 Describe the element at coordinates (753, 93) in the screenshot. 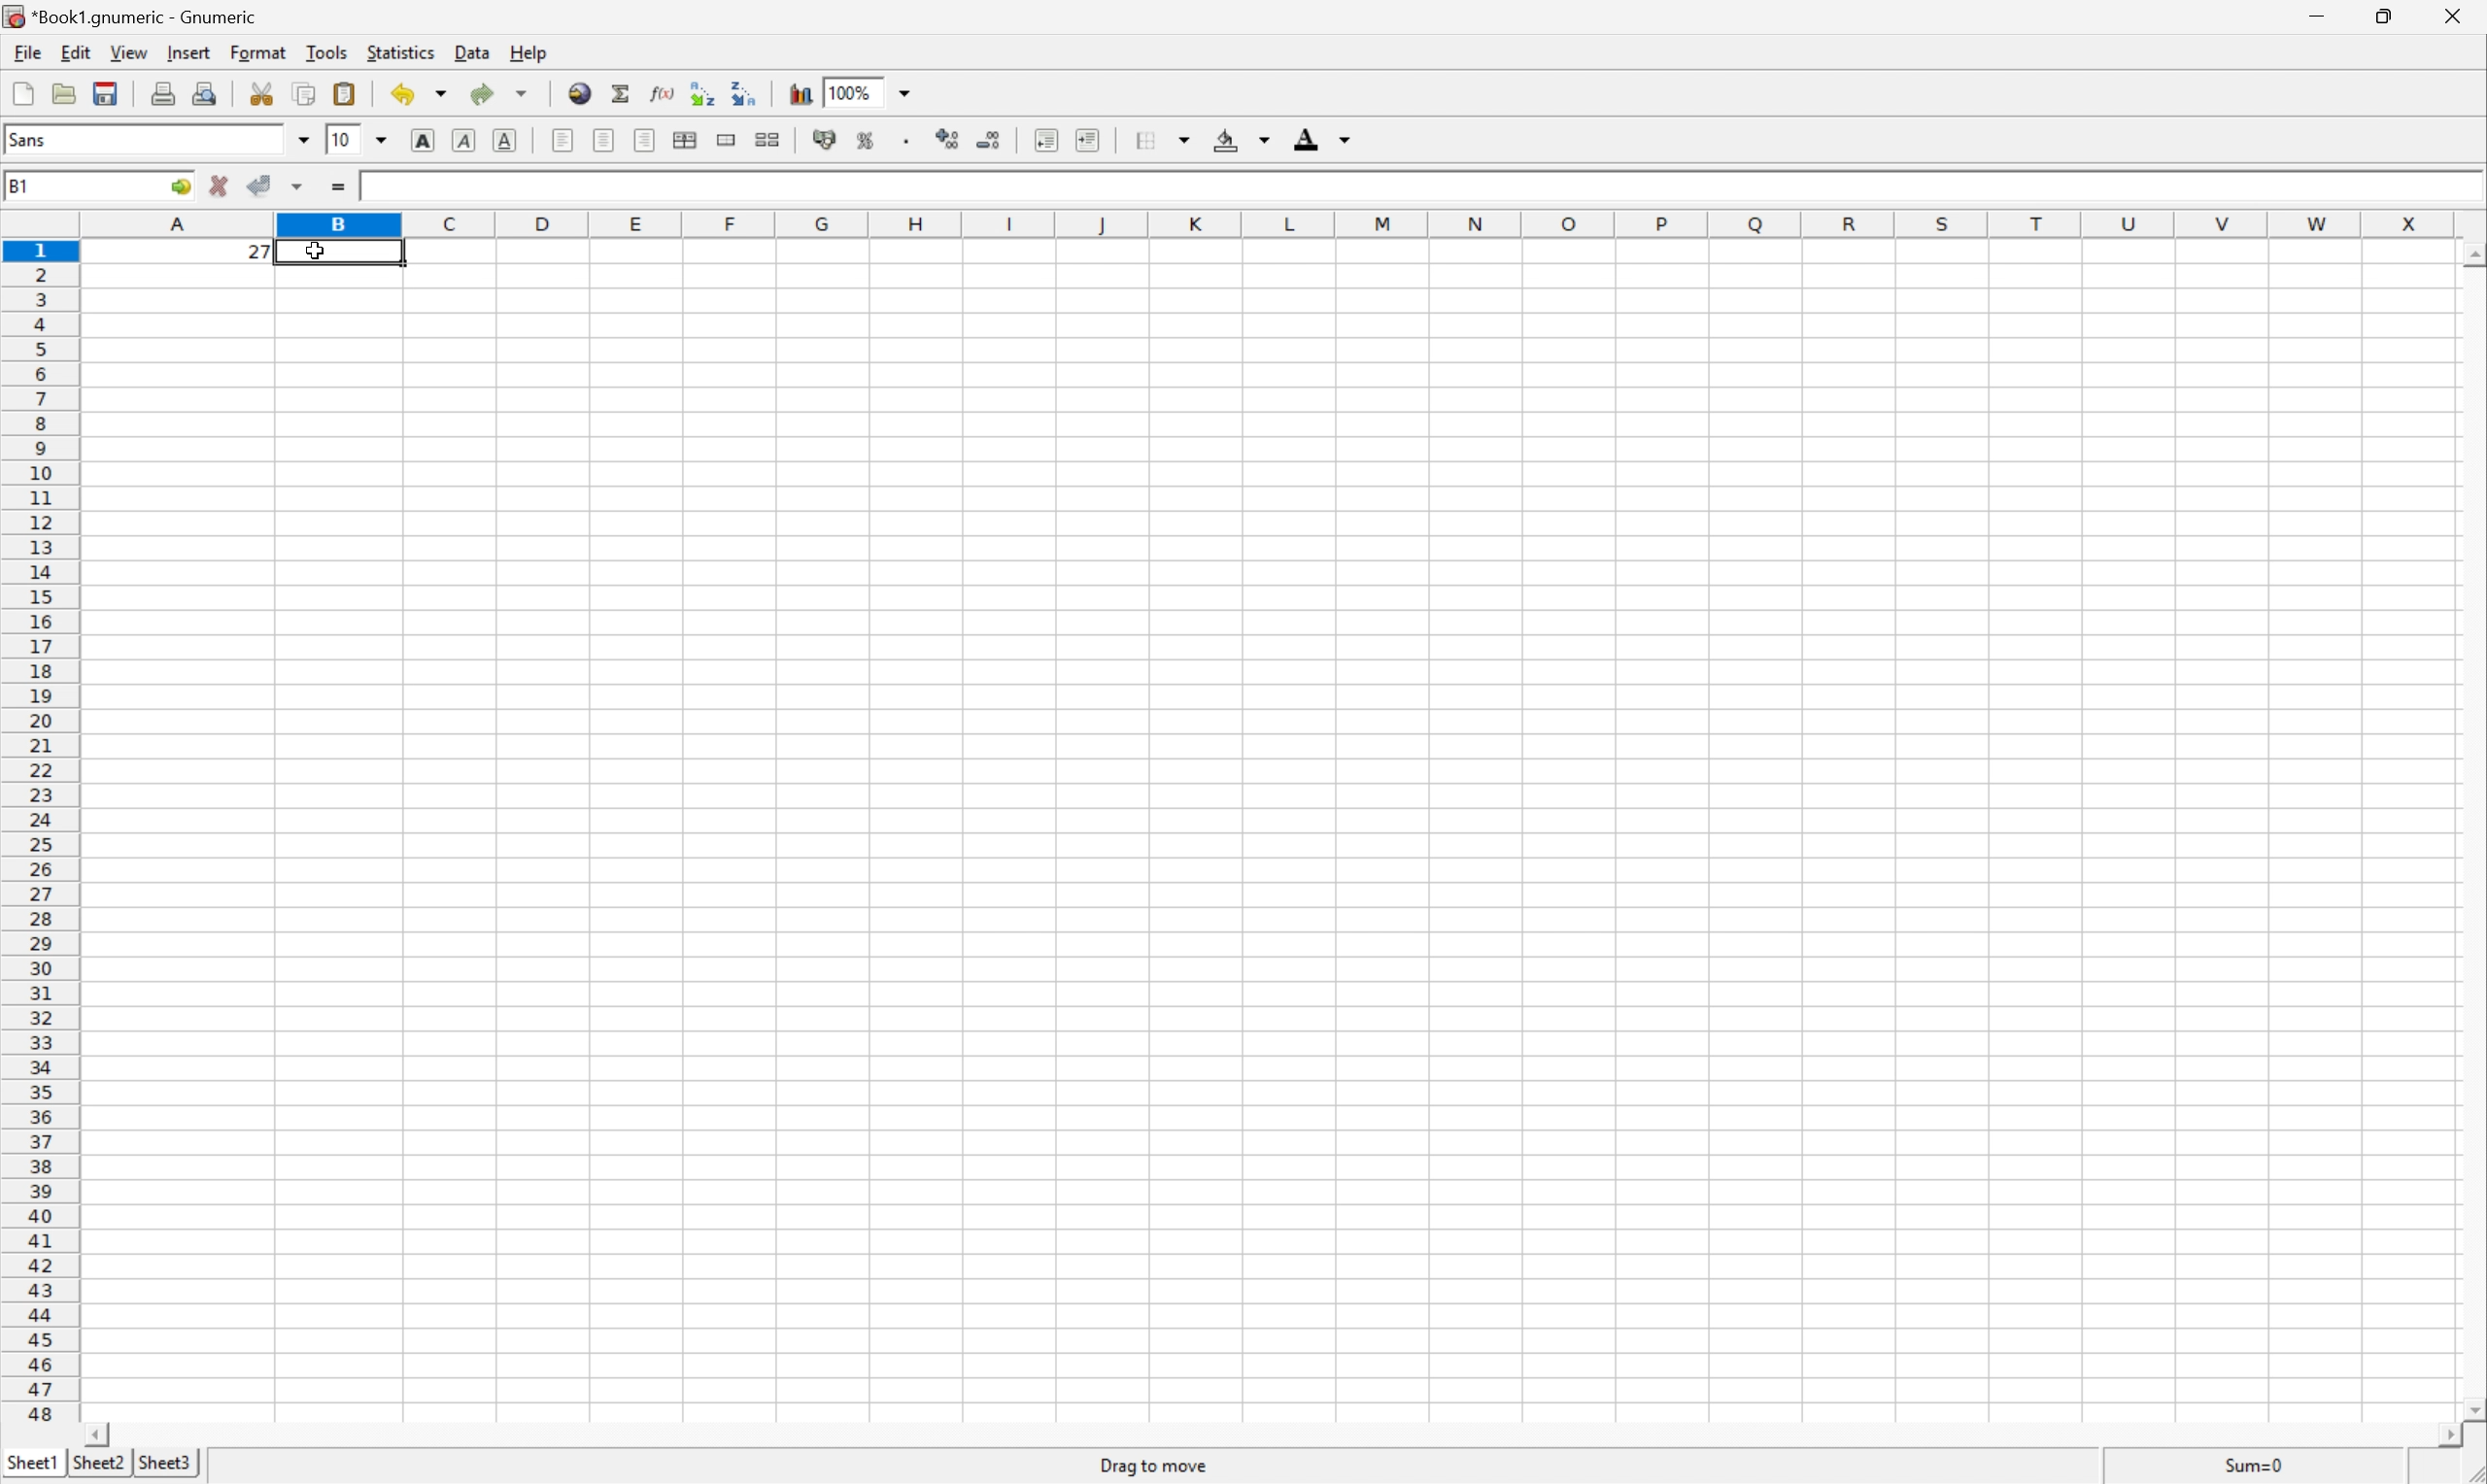

I see `Sort the selected region in descending order based on the first column selected` at that location.